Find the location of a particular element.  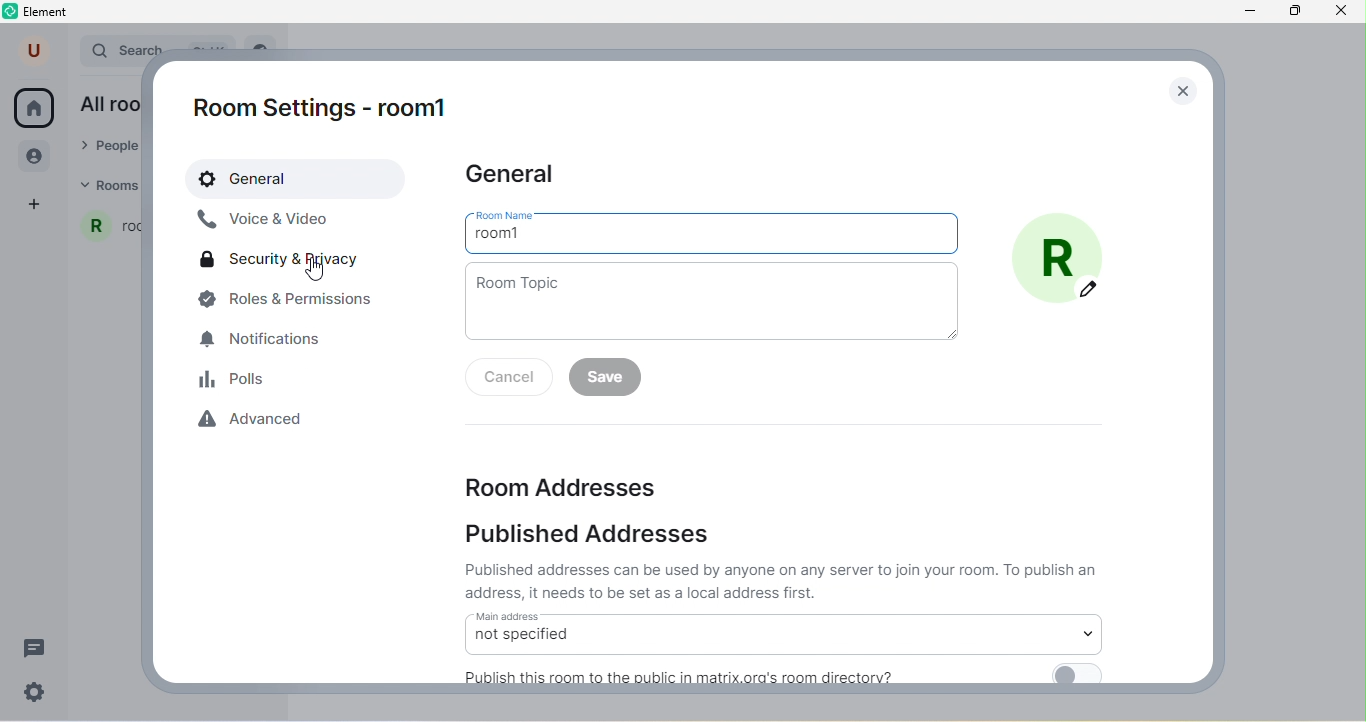

threads is located at coordinates (33, 646).